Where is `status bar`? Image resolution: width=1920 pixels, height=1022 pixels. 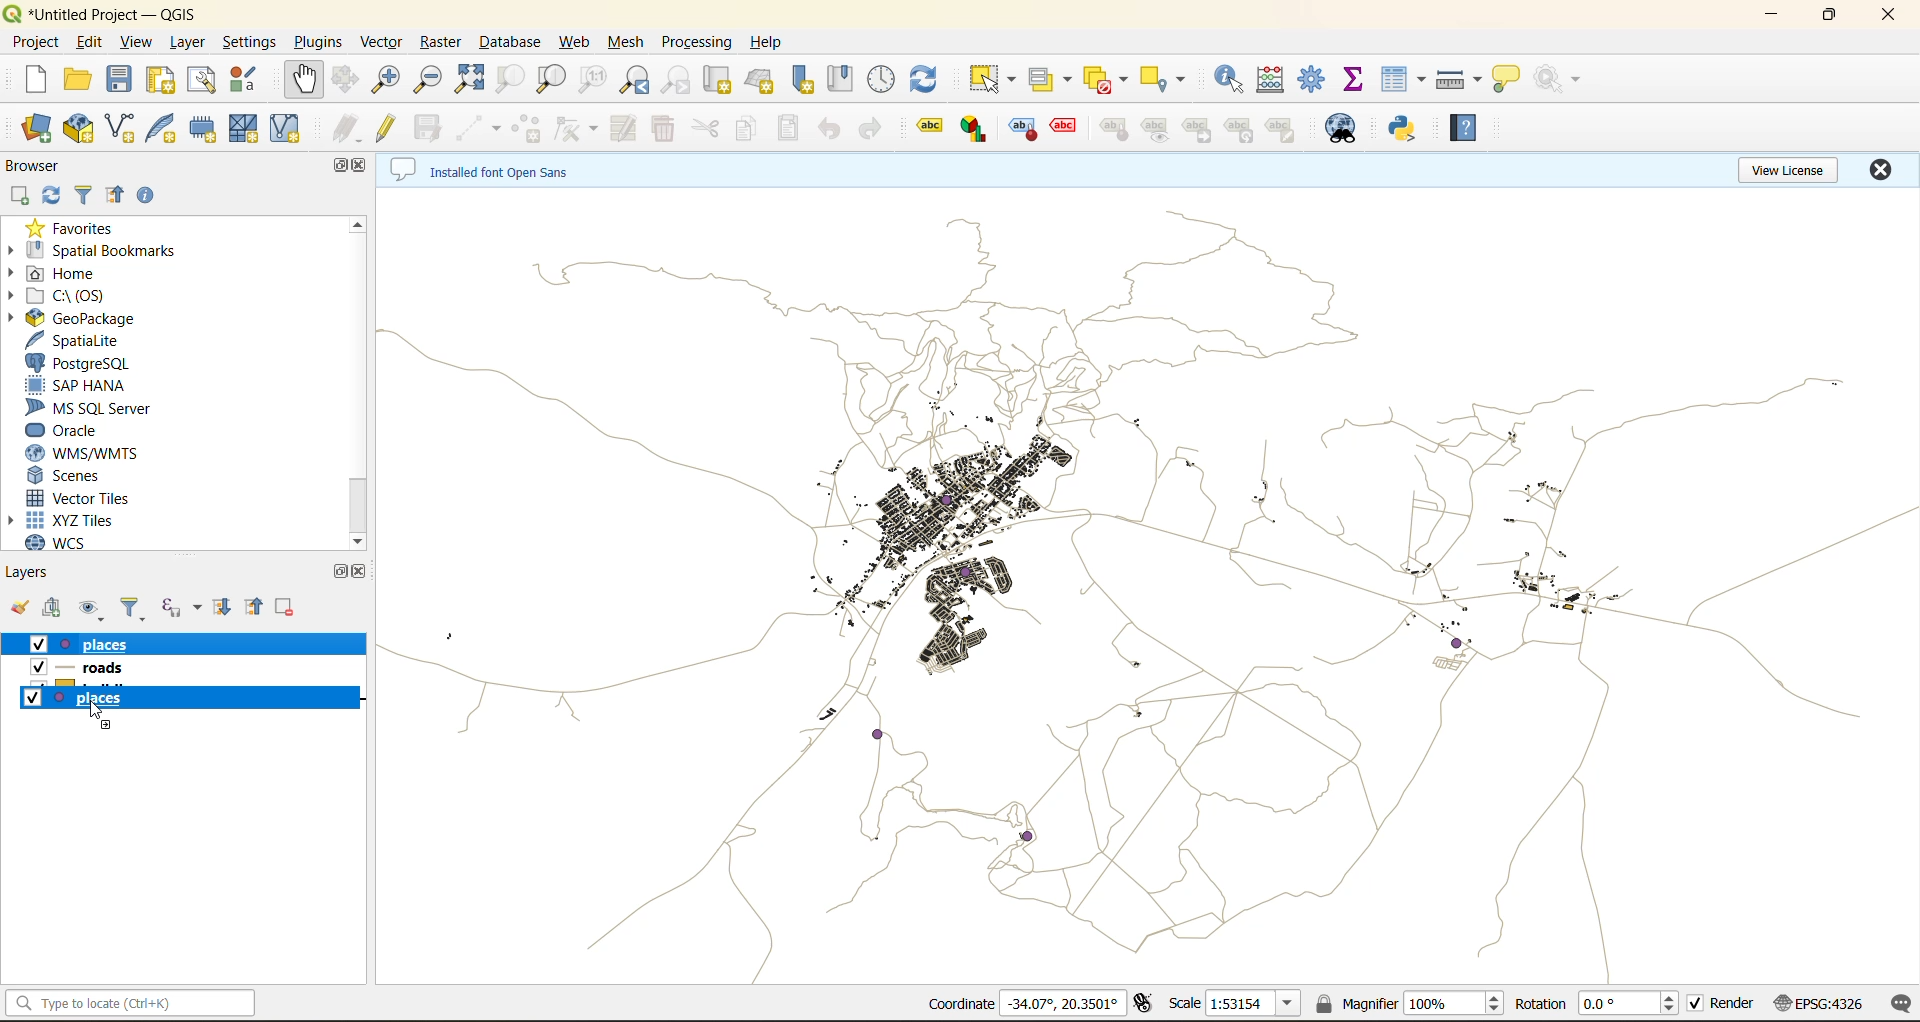 status bar is located at coordinates (132, 1003).